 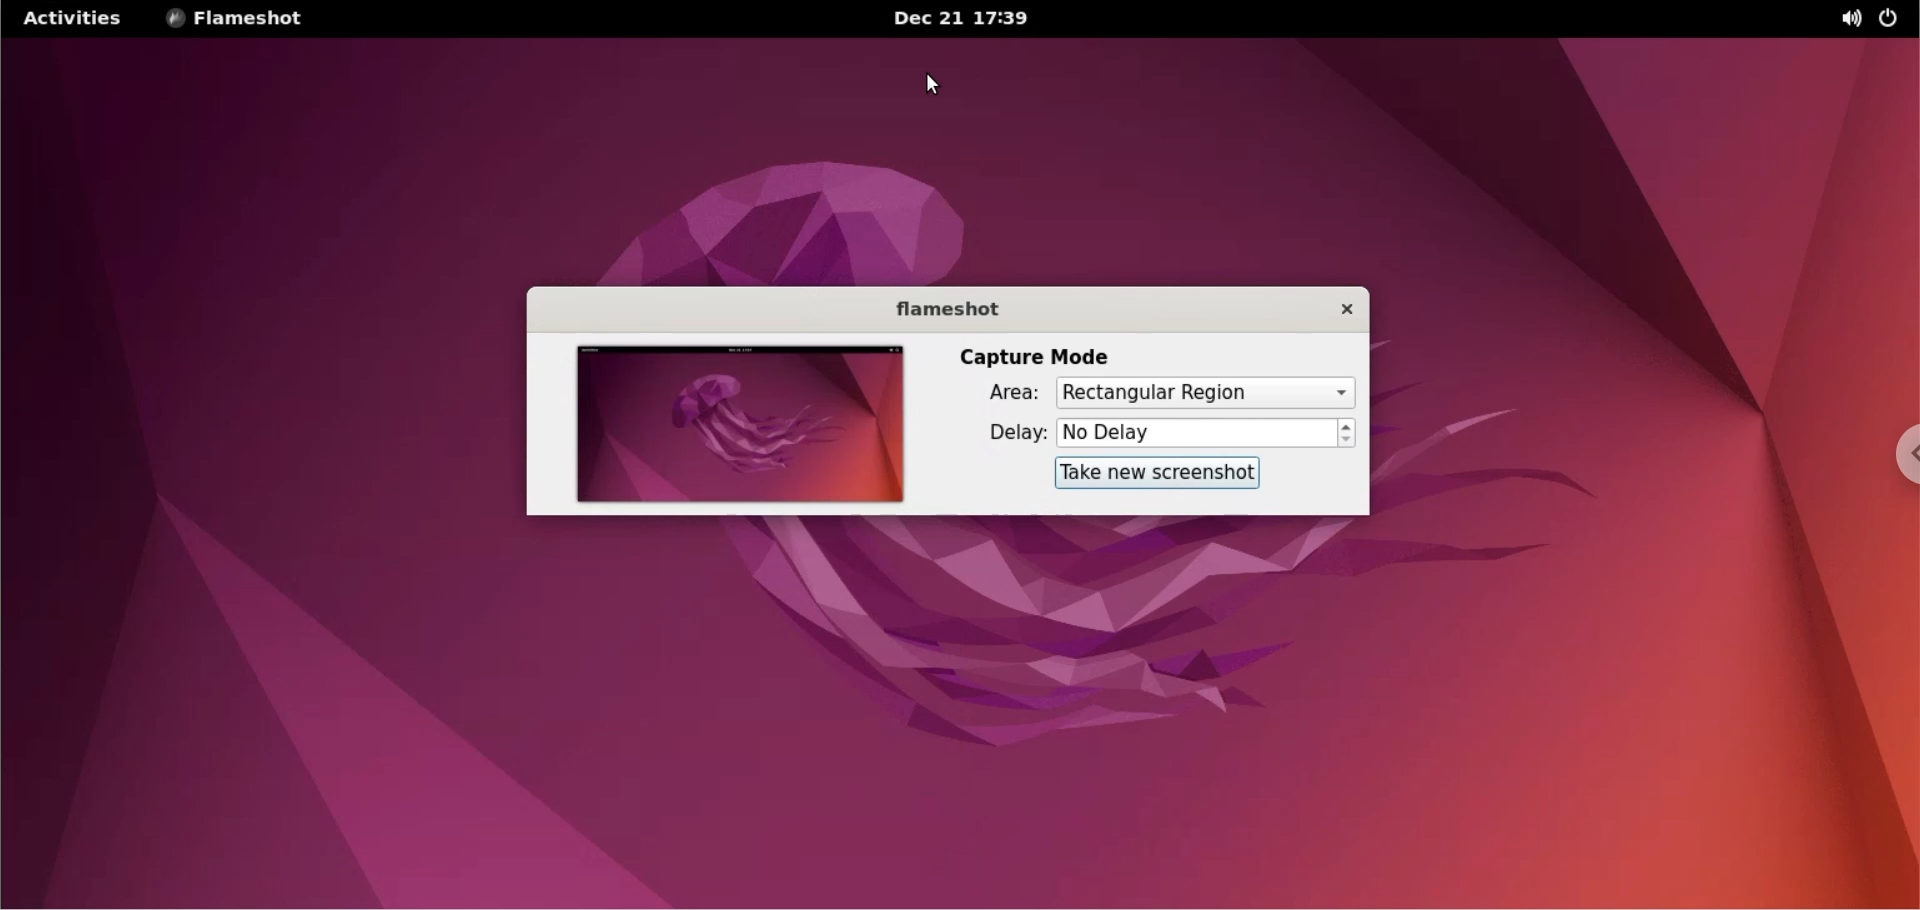 What do you see at coordinates (1147, 474) in the screenshot?
I see `take new screenshot` at bounding box center [1147, 474].